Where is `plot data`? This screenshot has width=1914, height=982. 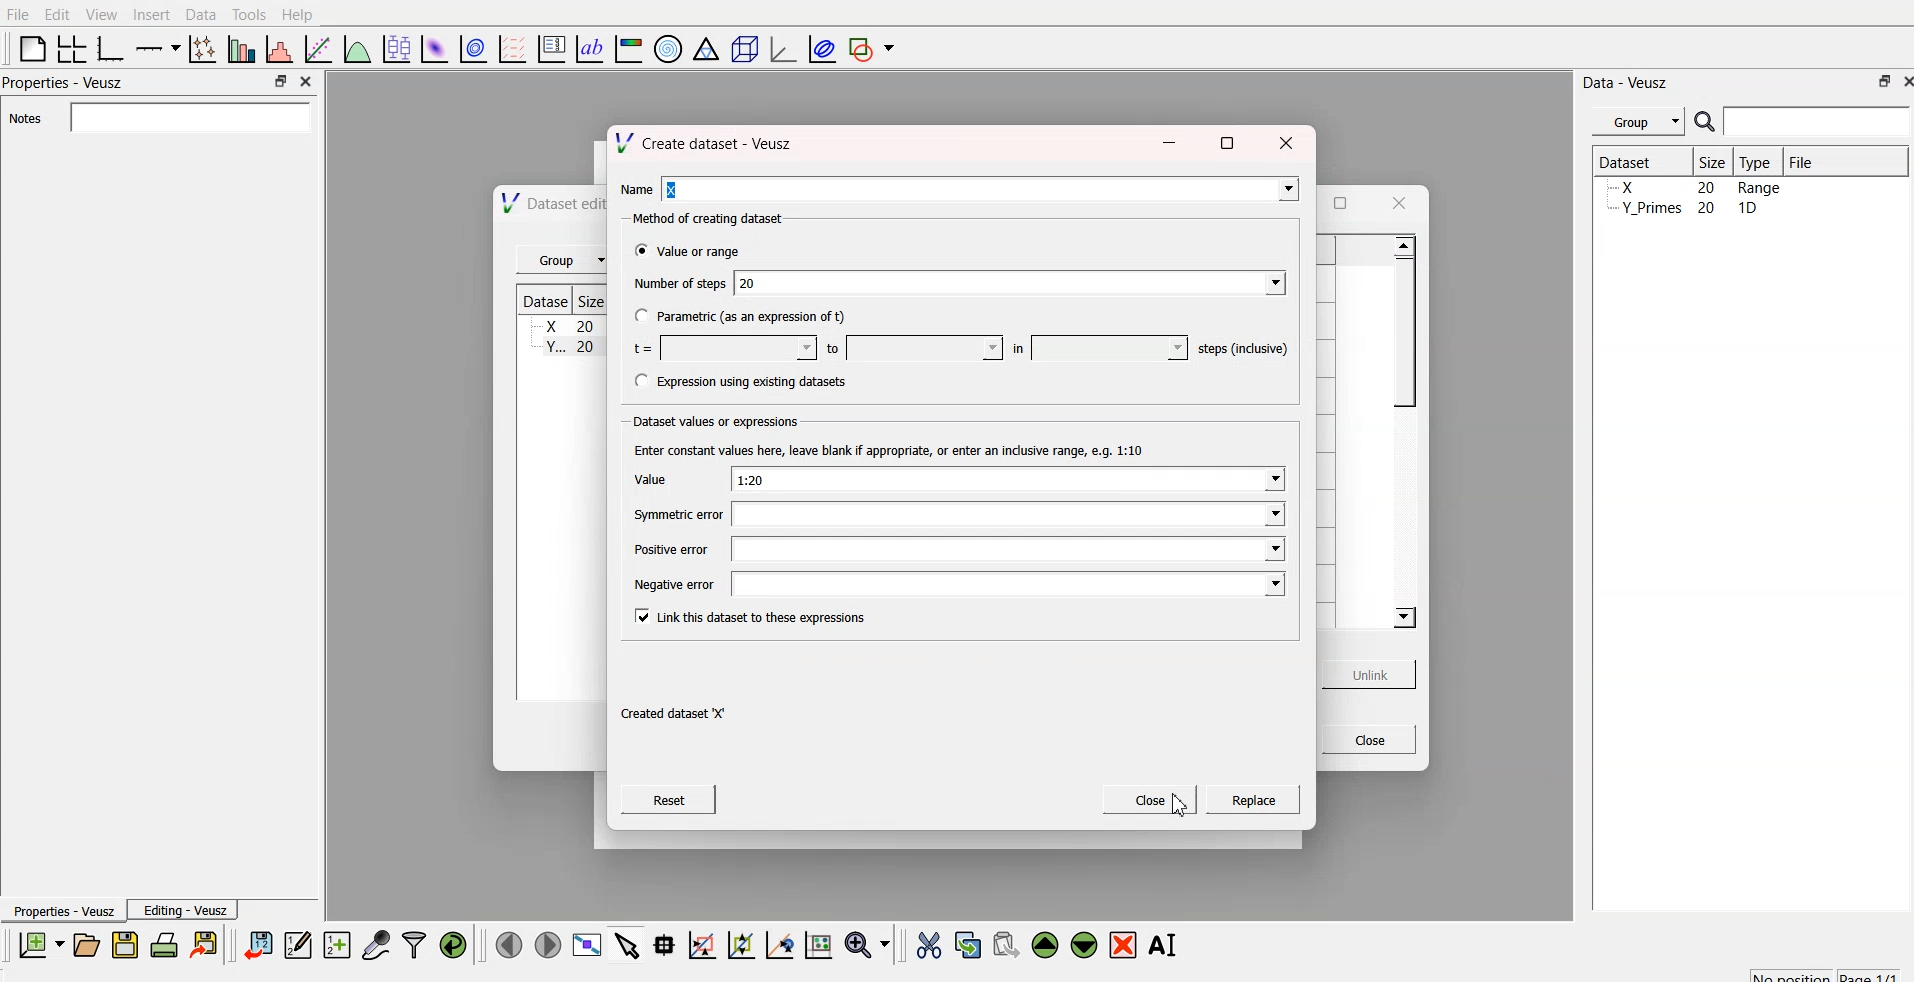 plot data is located at coordinates (473, 47).